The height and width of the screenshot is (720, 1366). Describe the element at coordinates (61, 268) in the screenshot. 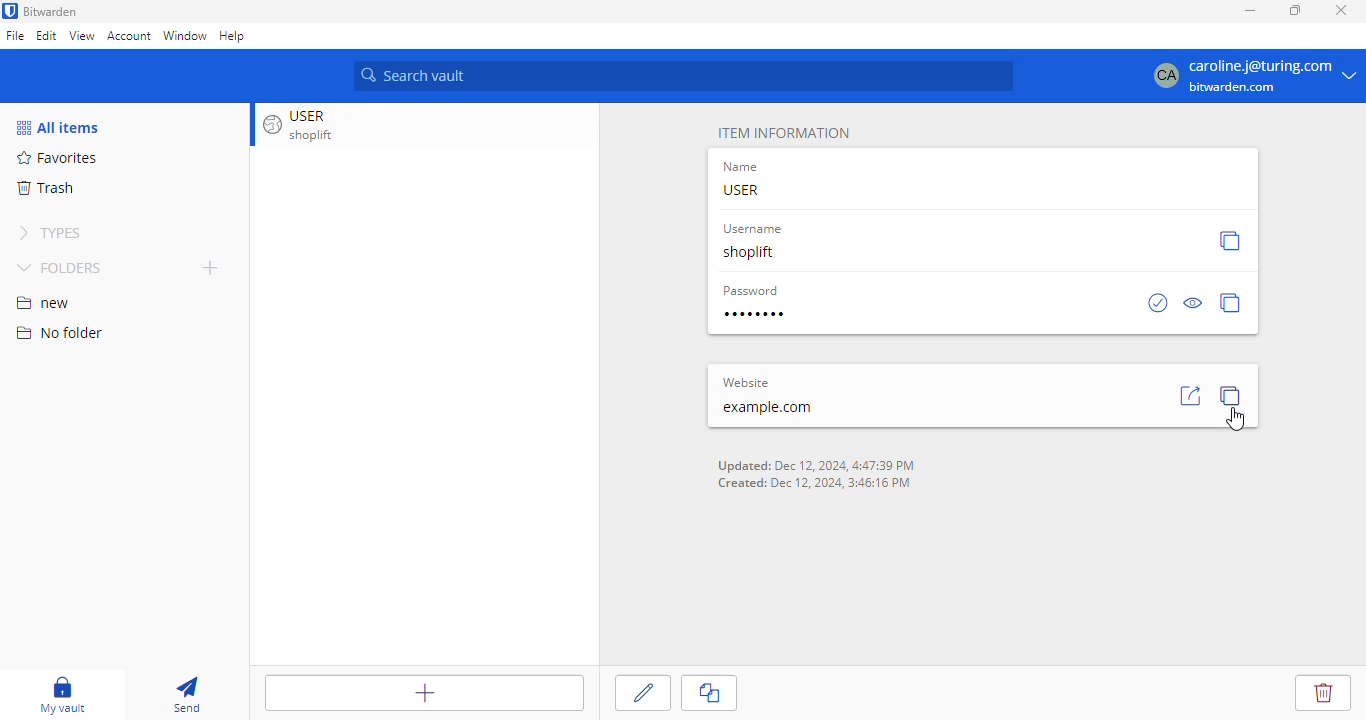

I see `folders` at that location.